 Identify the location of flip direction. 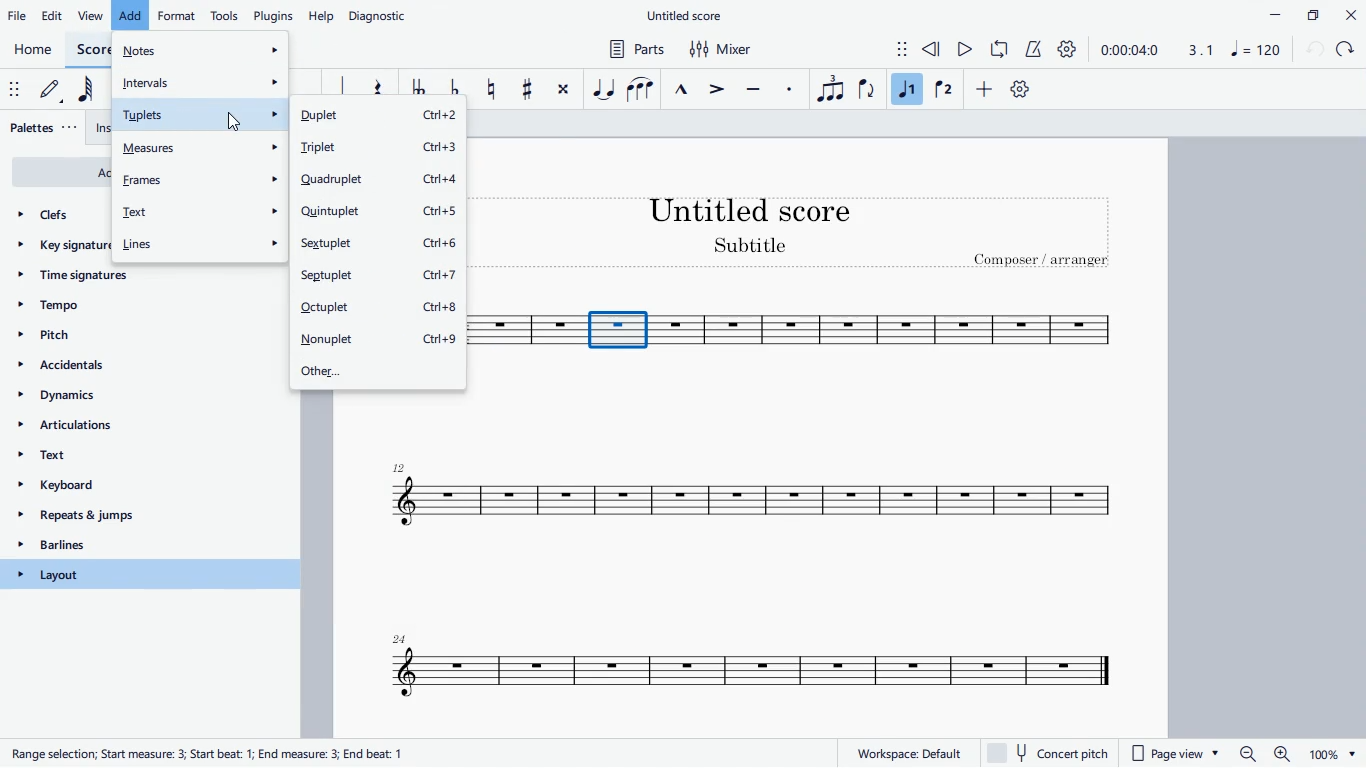
(867, 90).